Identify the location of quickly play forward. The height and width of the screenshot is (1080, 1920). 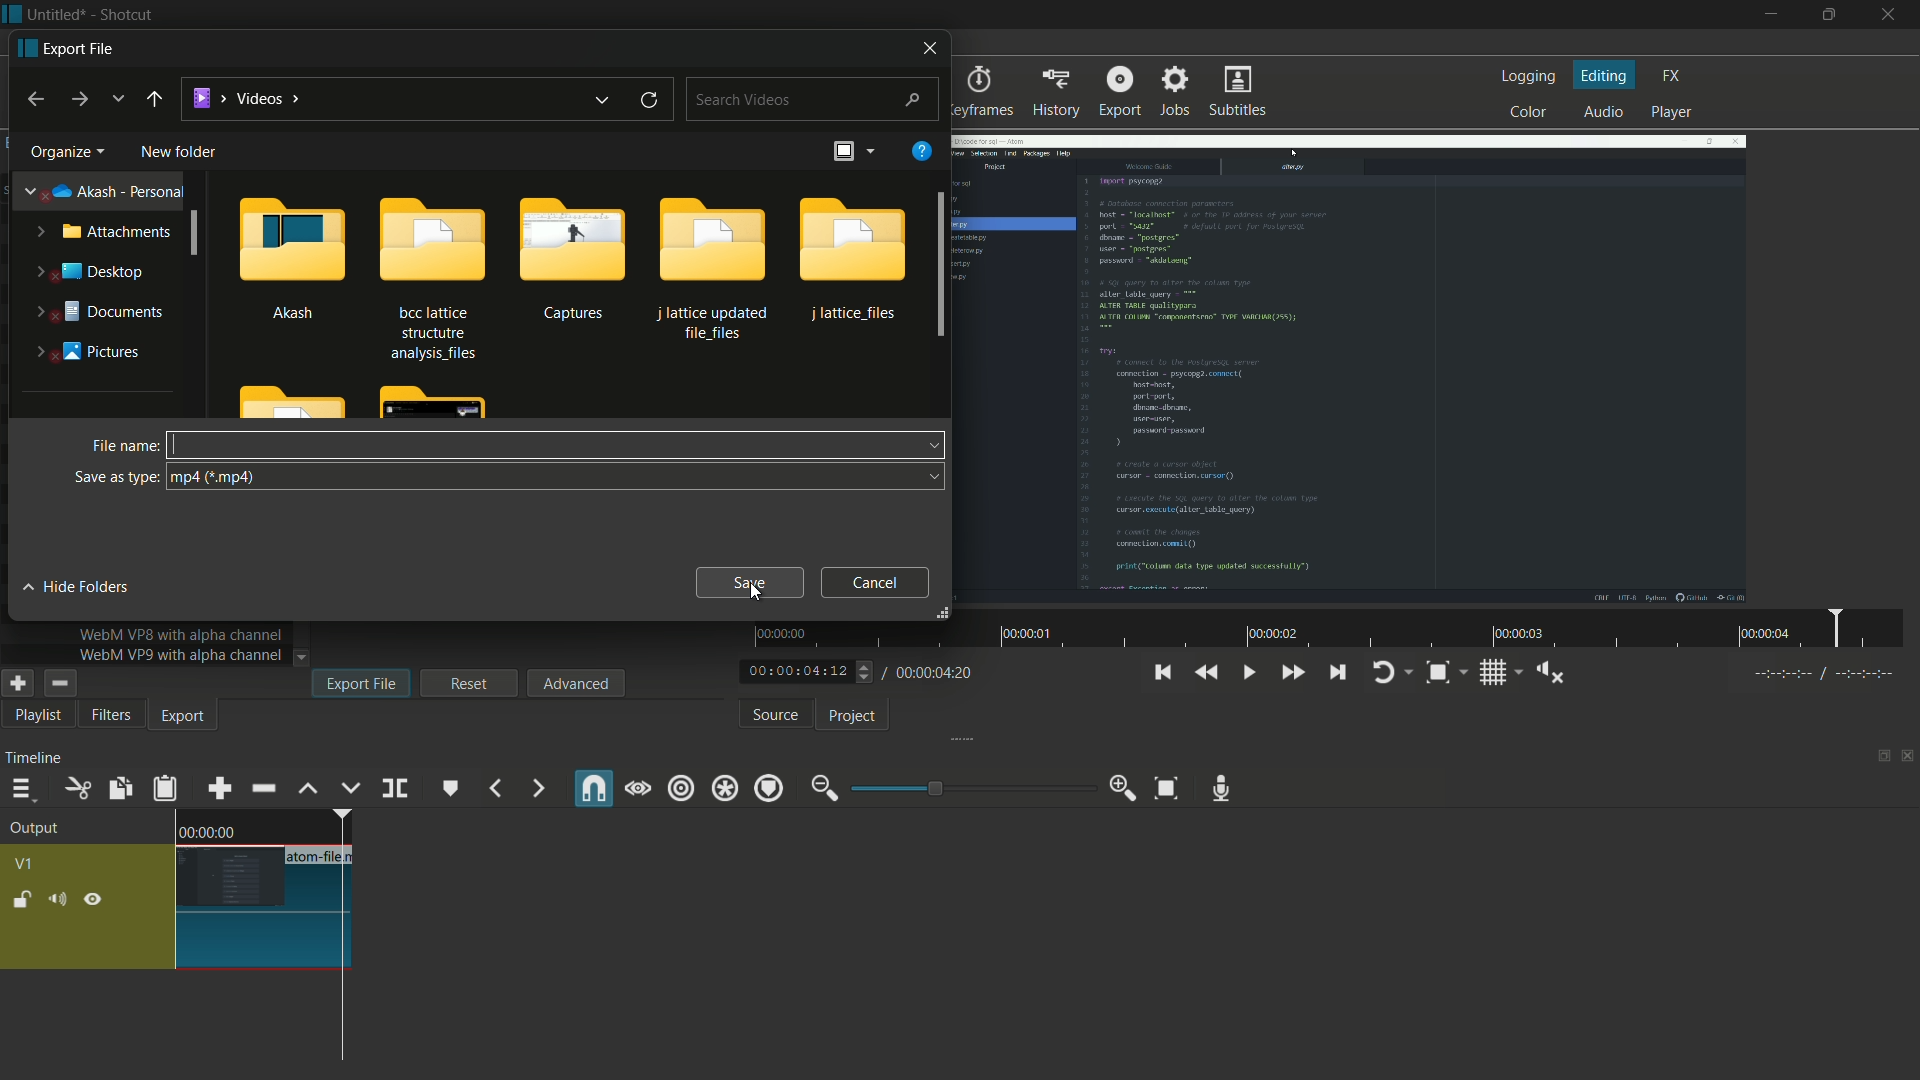
(1293, 674).